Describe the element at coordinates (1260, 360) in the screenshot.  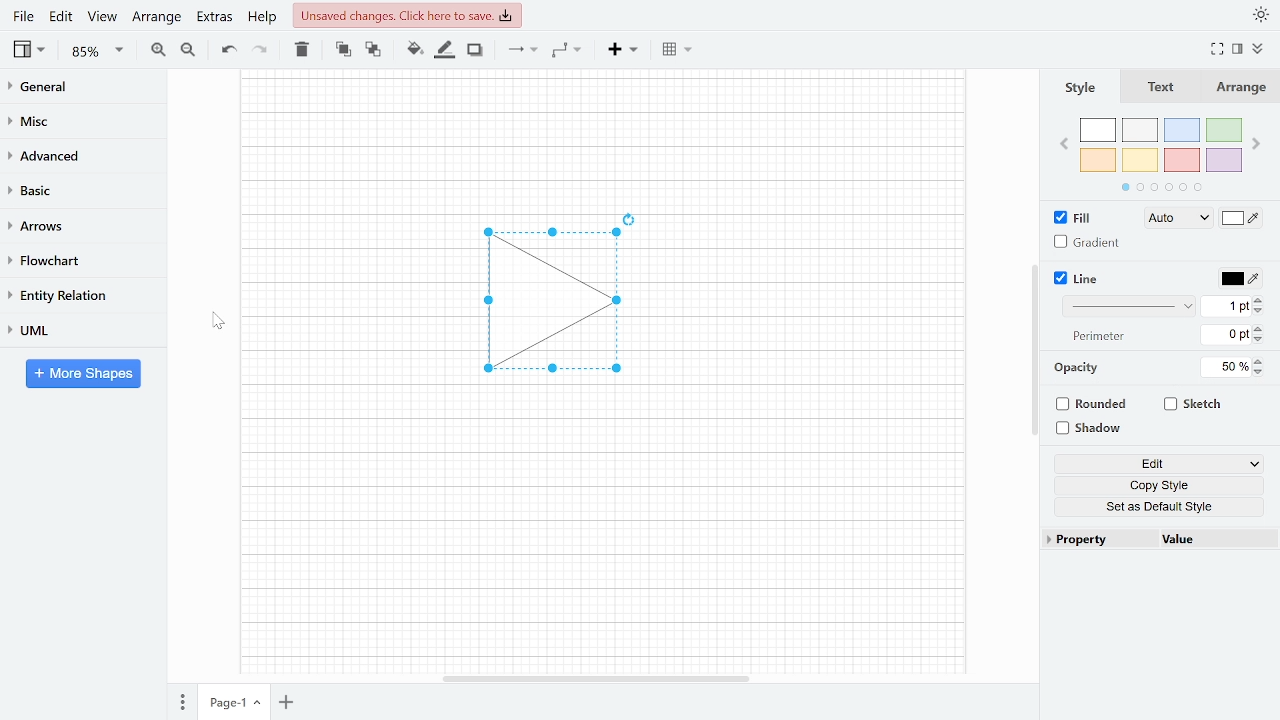
I see `Increase Opacity` at that location.